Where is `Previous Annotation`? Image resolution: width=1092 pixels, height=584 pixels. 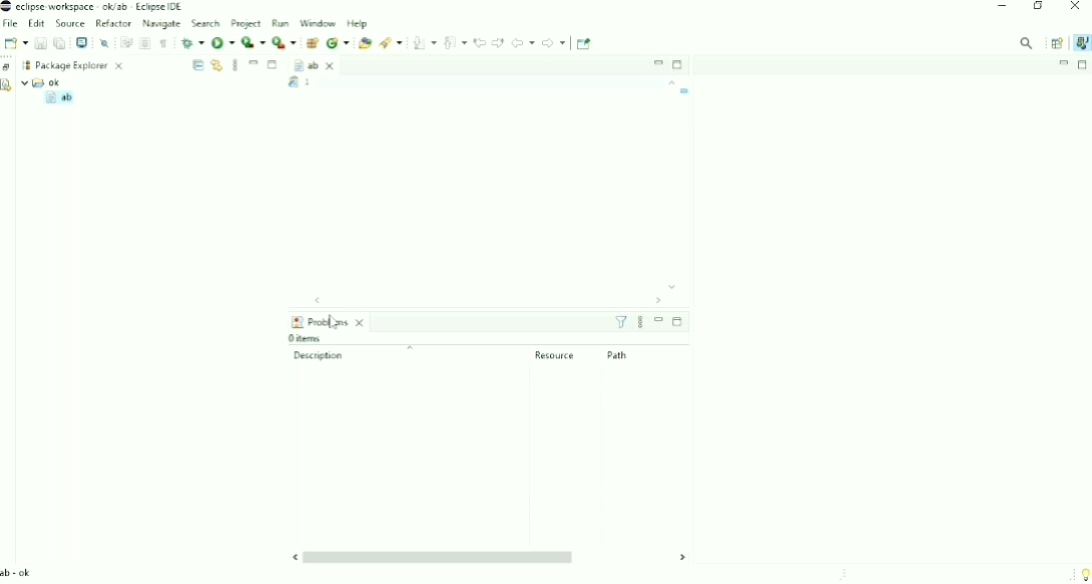
Previous Annotation is located at coordinates (456, 42).